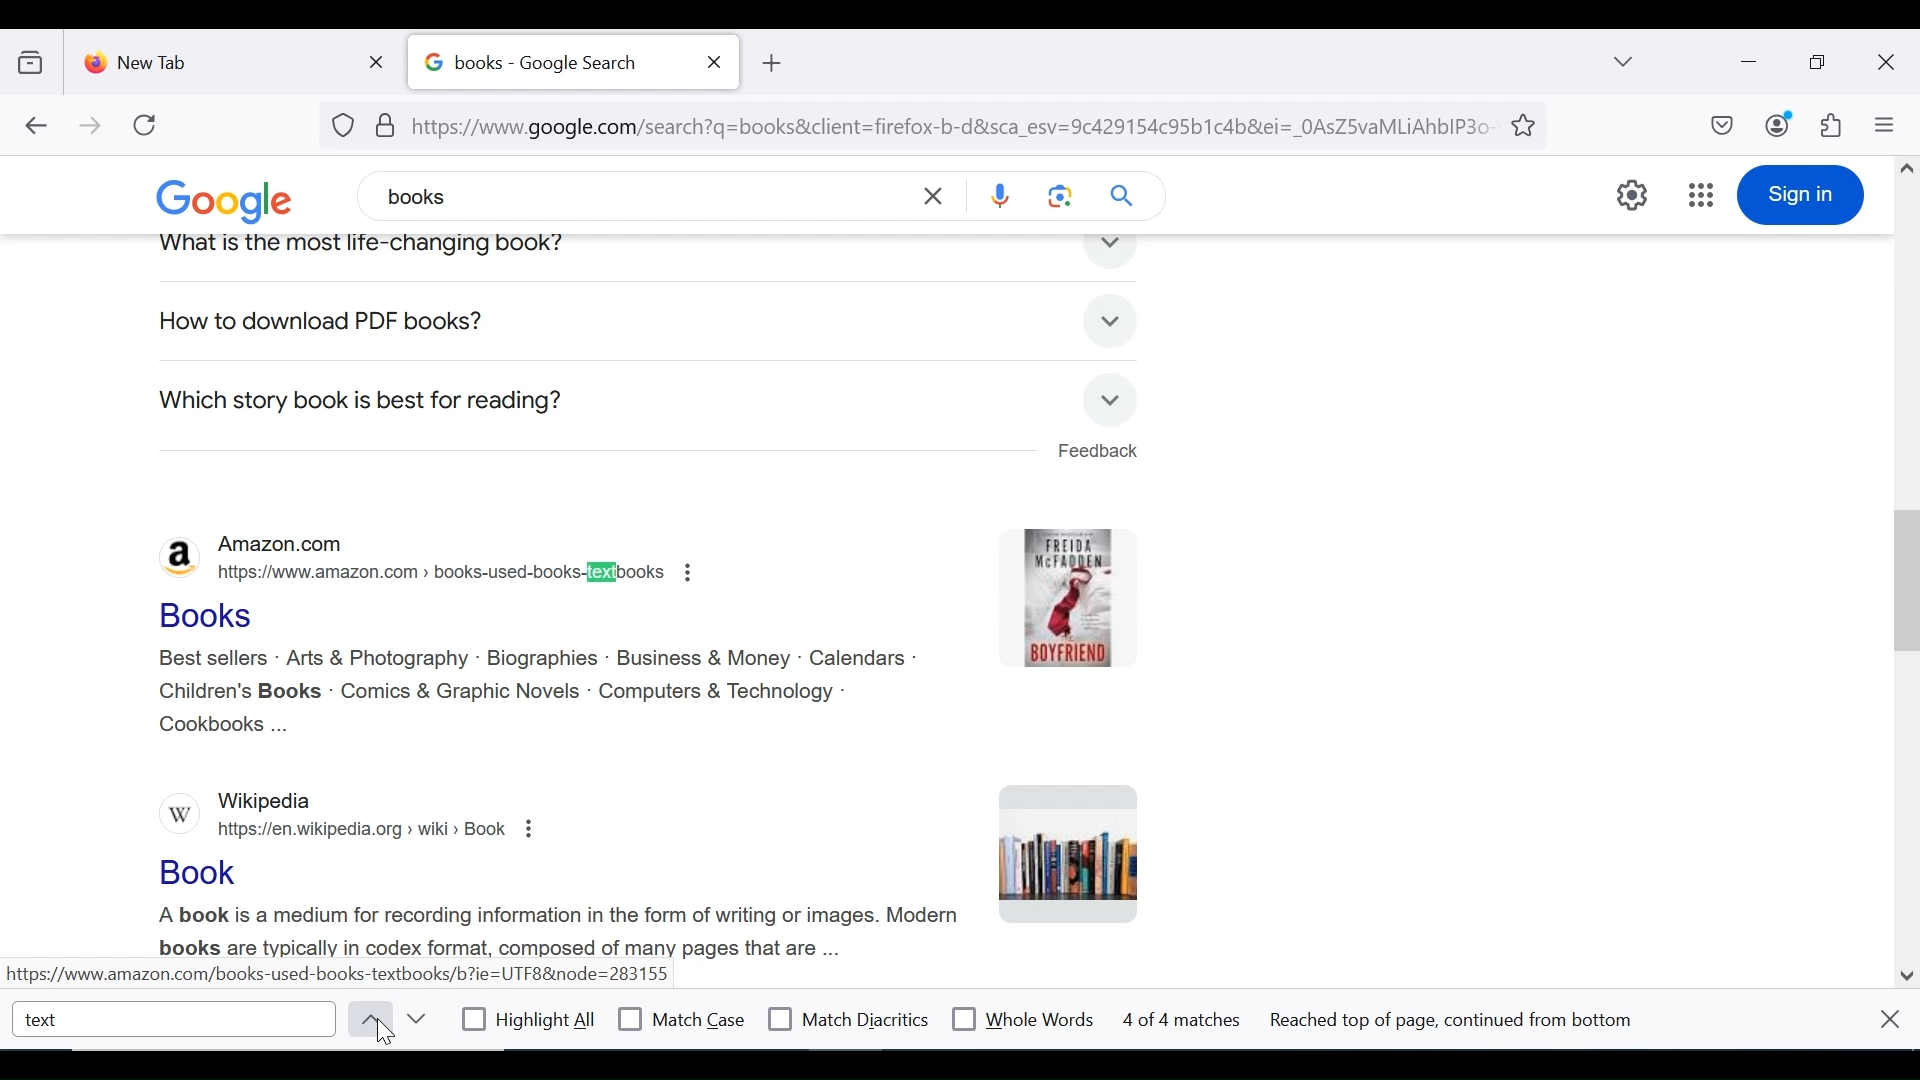 Image resolution: width=1920 pixels, height=1080 pixels. What do you see at coordinates (201, 876) in the screenshot?
I see `book` at bounding box center [201, 876].